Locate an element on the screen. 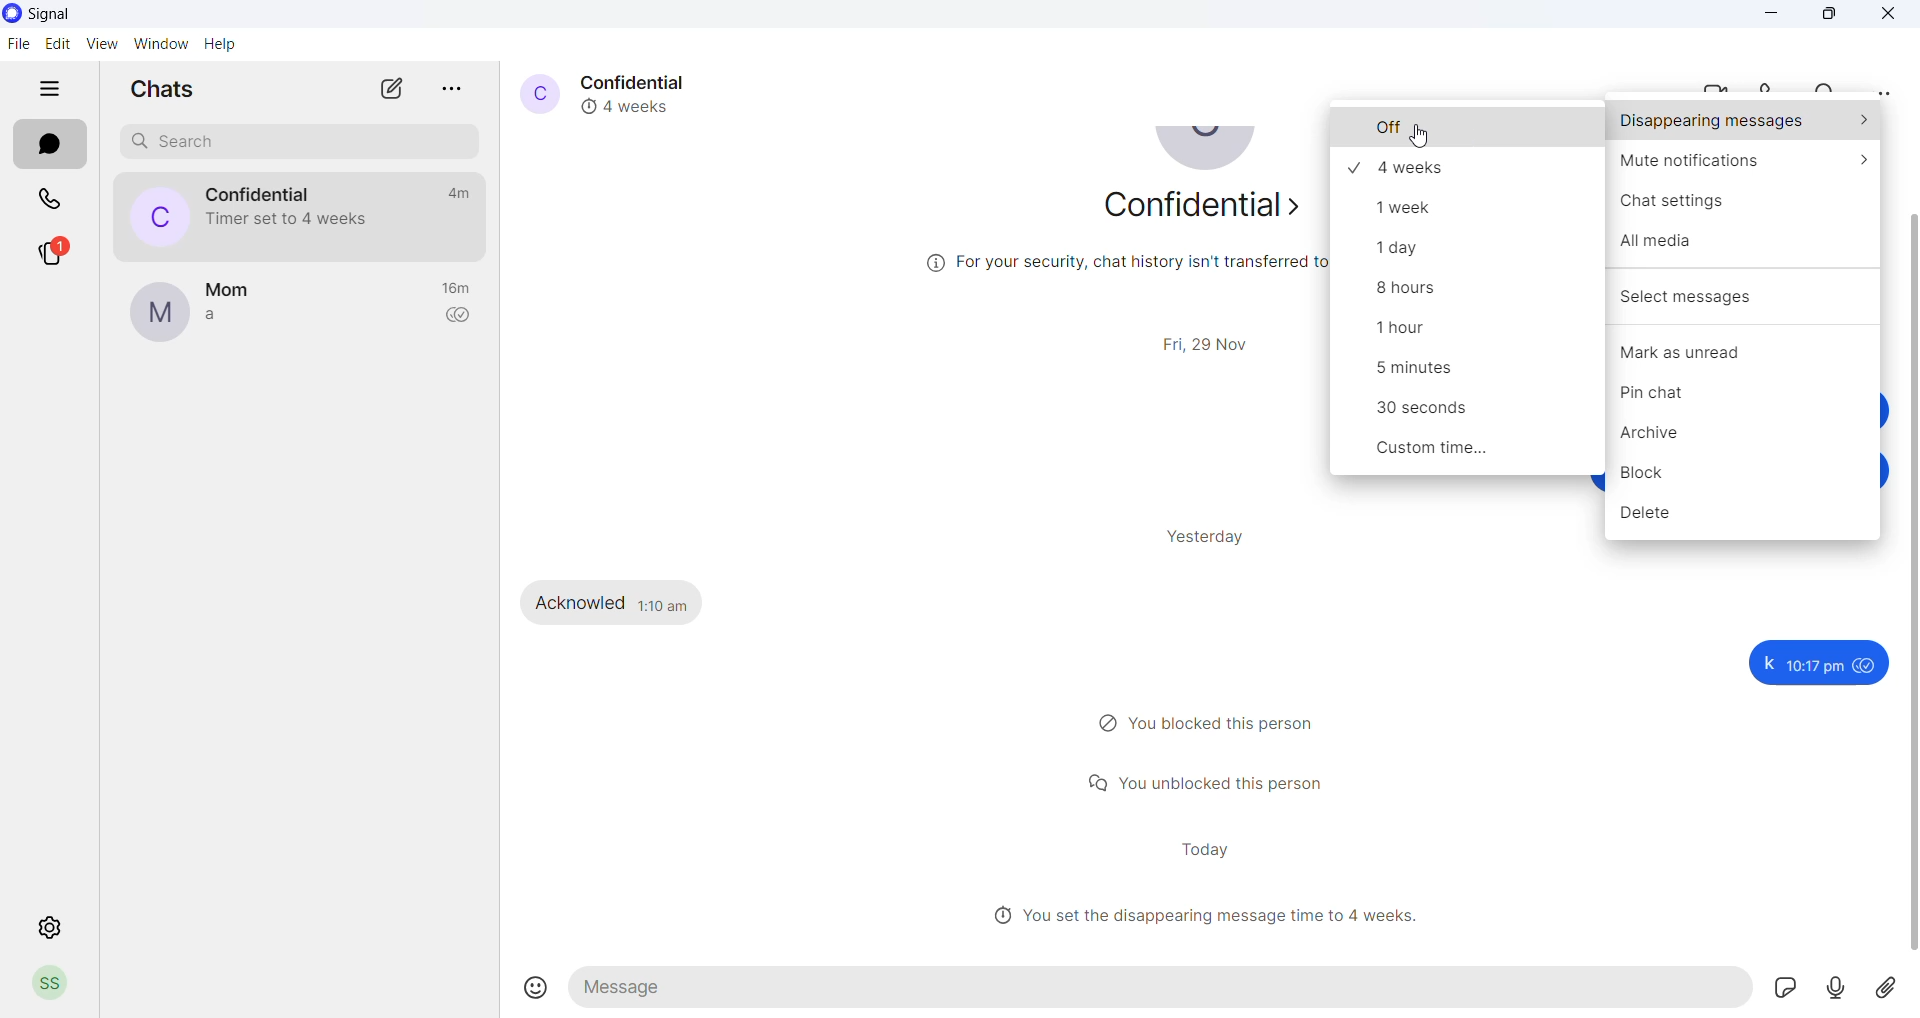  delete is located at coordinates (1741, 520).